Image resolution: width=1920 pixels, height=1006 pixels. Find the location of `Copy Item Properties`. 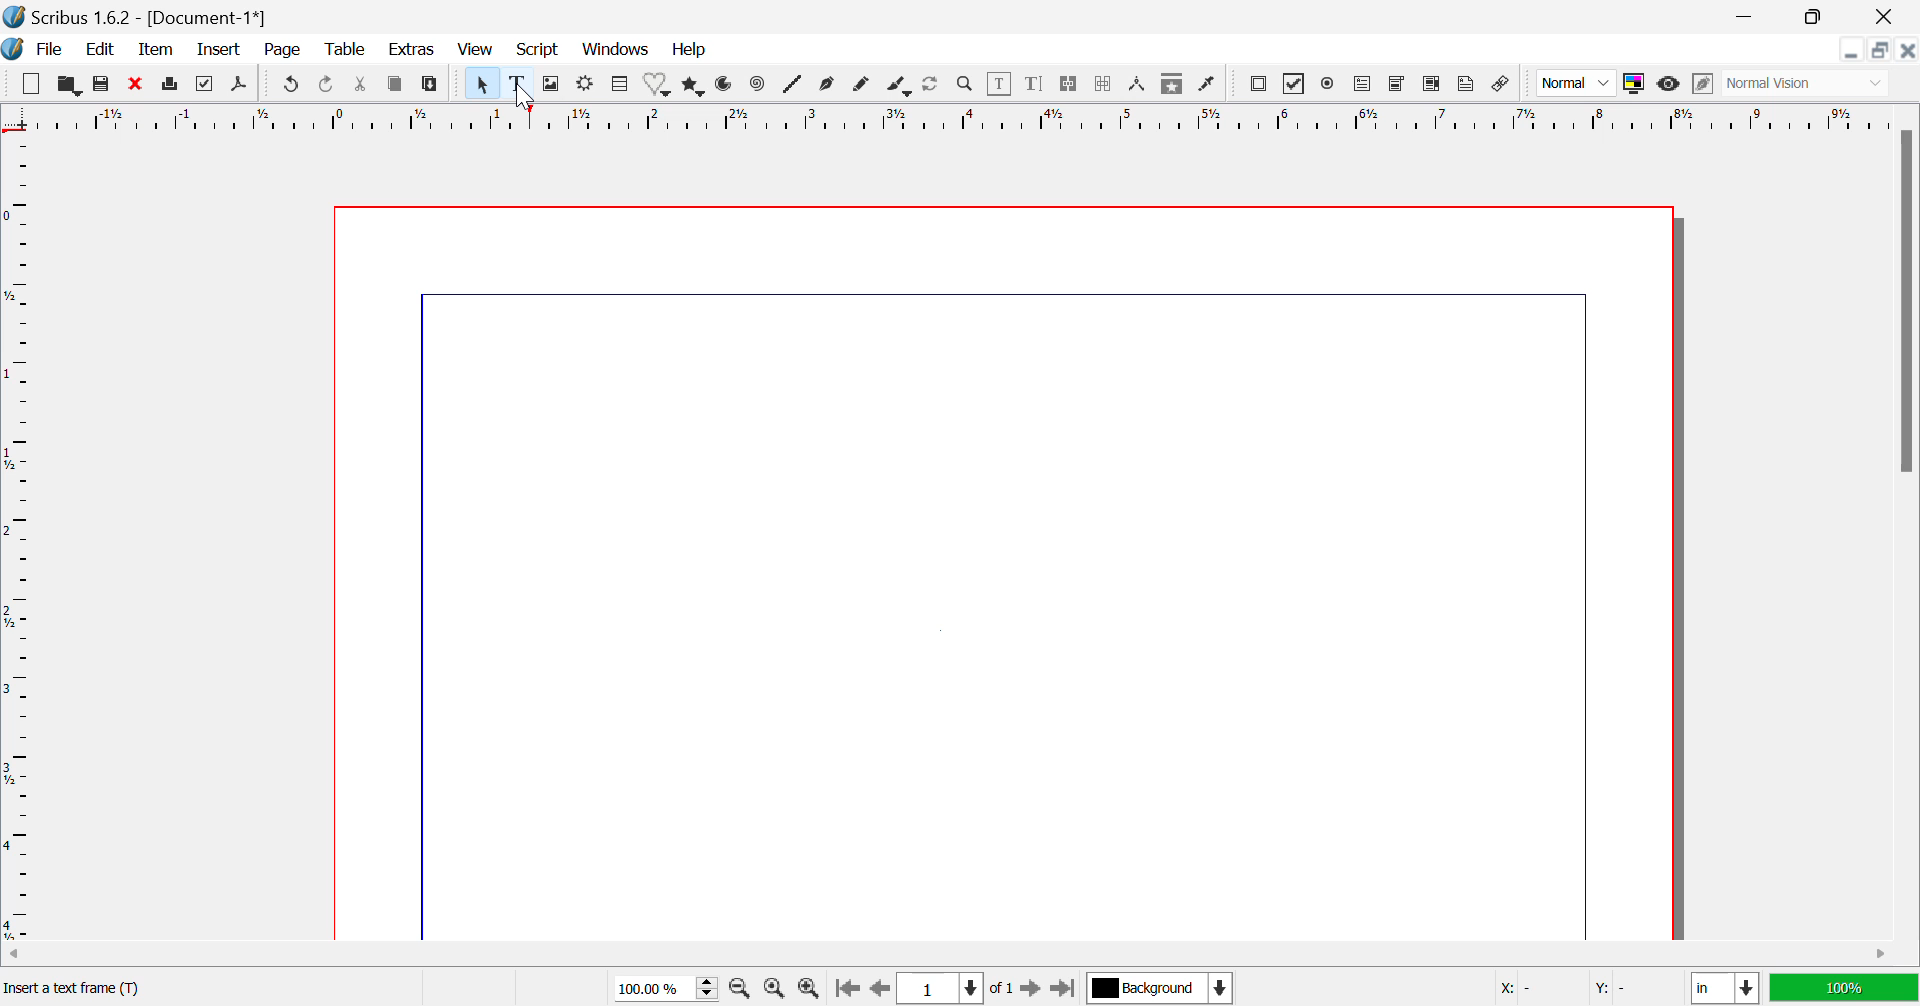

Copy Item Properties is located at coordinates (1175, 85).